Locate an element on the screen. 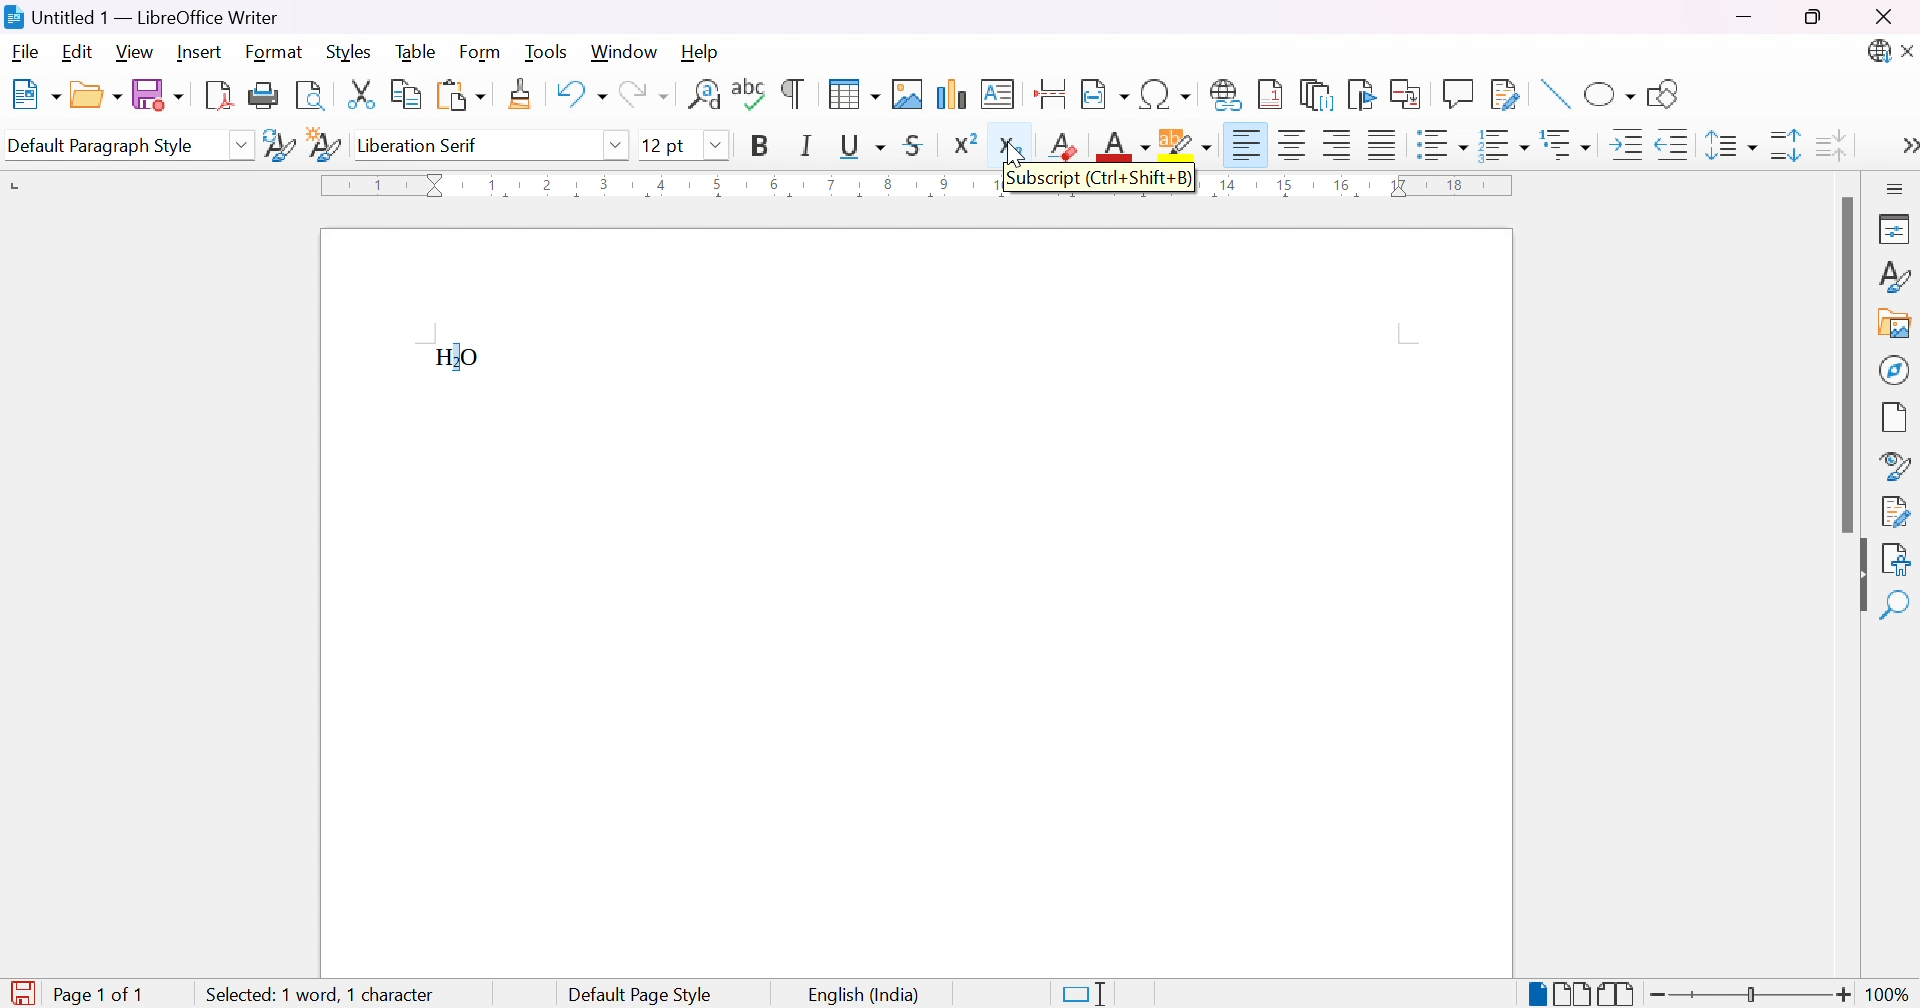  Navigator is located at coordinates (1895, 369).